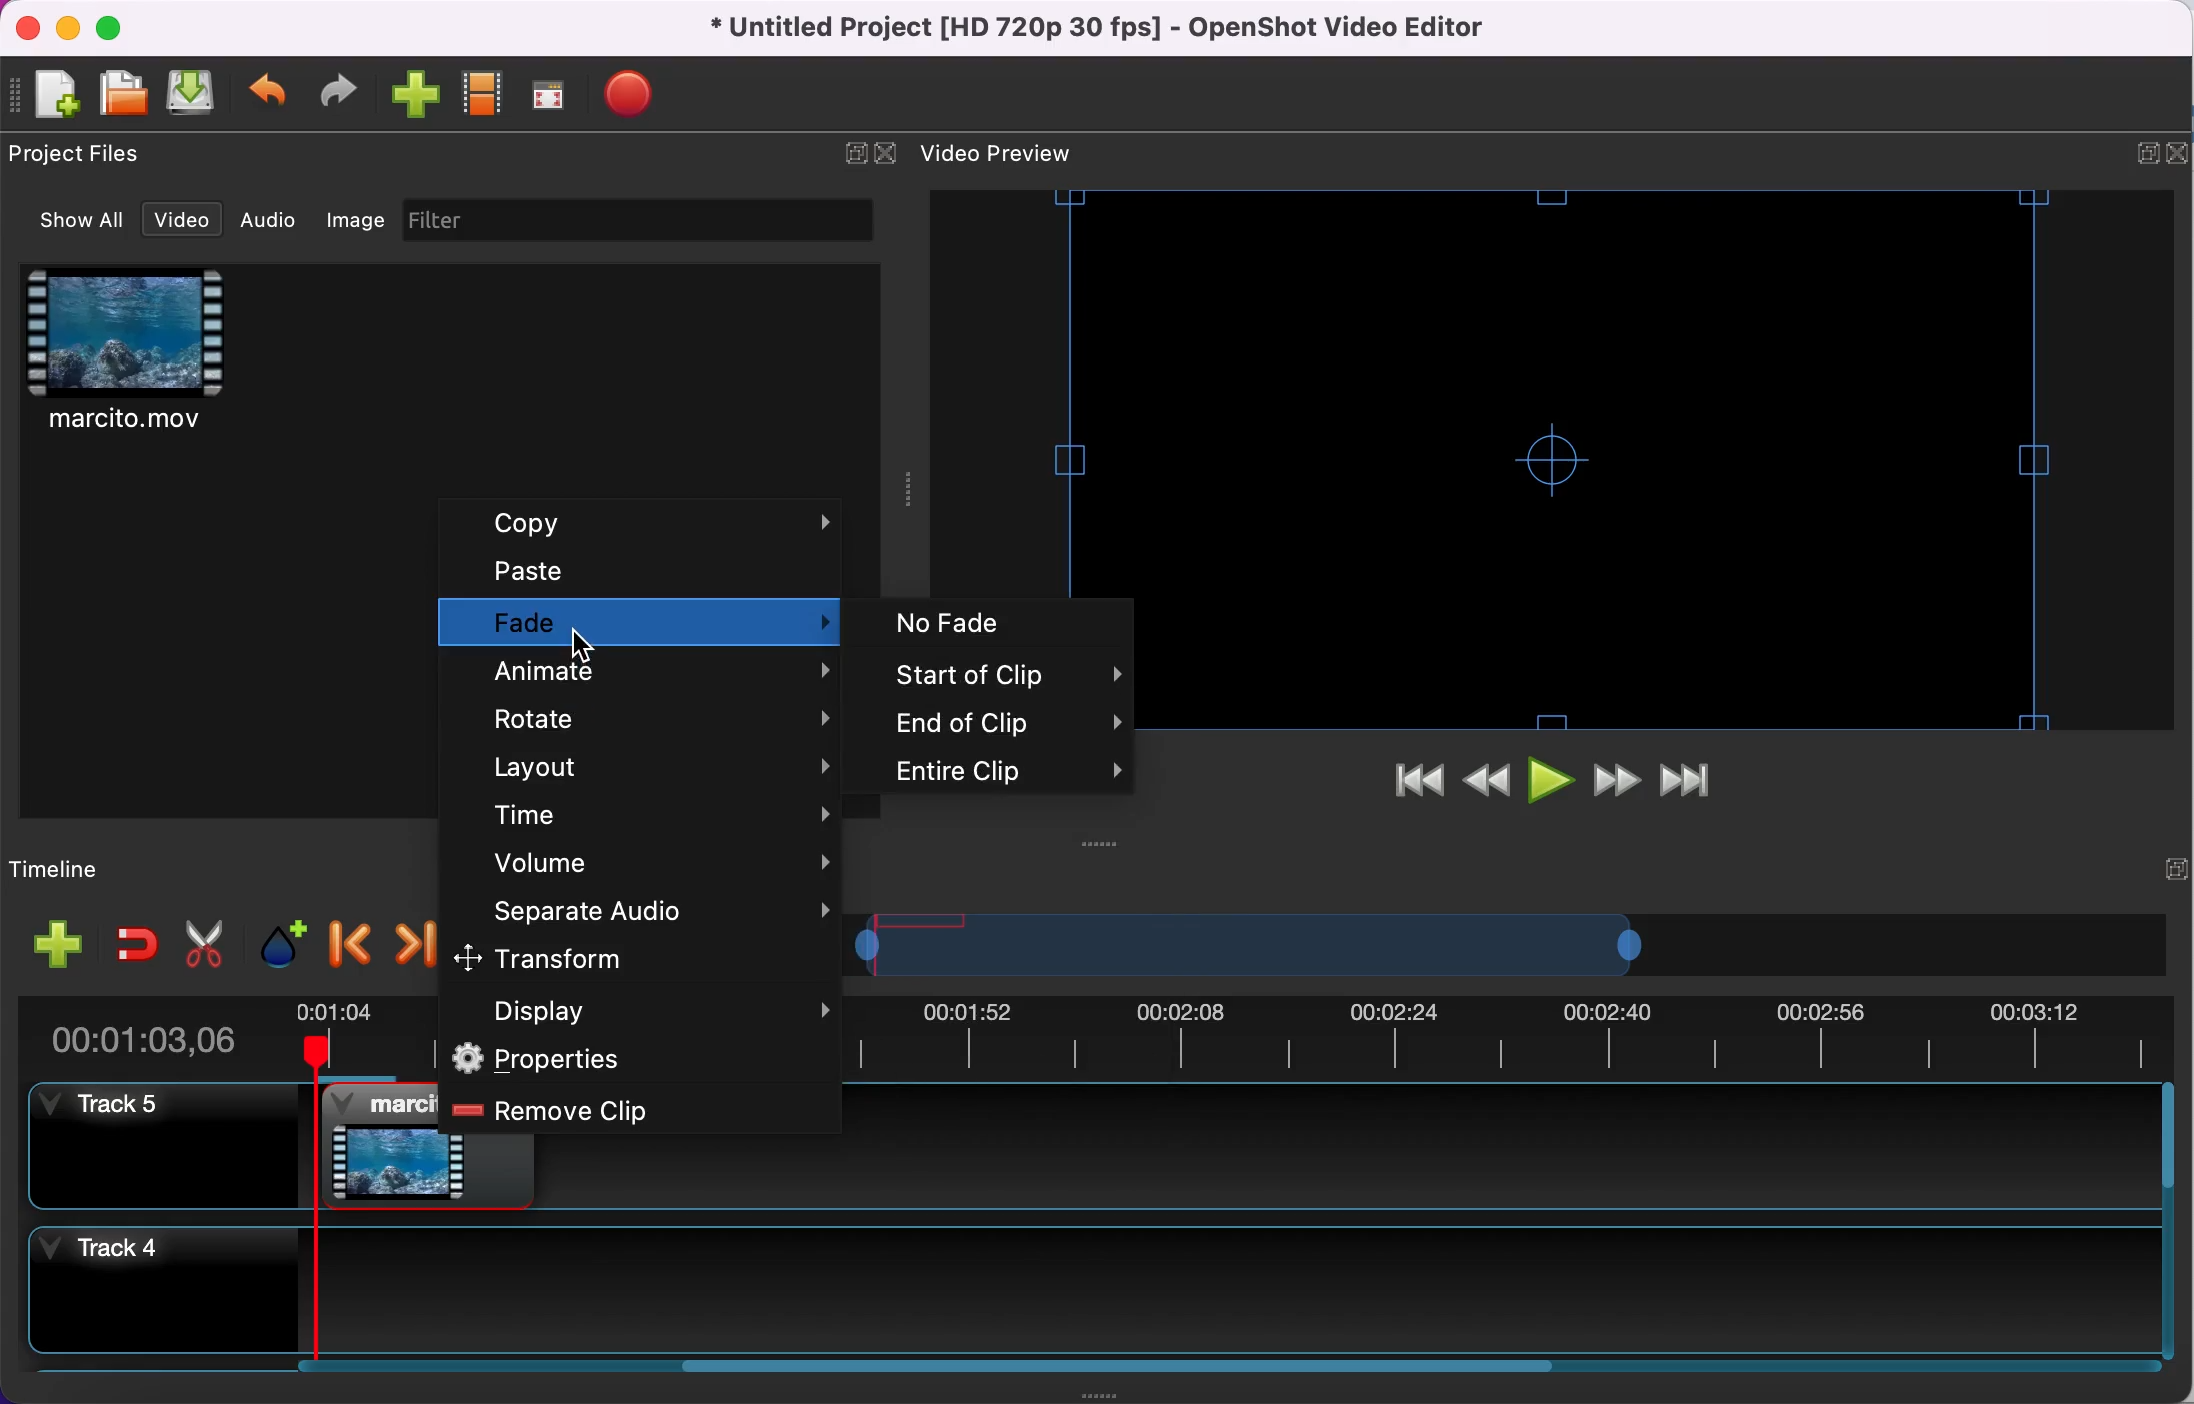 The width and height of the screenshot is (2194, 1404). Describe the element at coordinates (414, 95) in the screenshot. I see `import file` at that location.